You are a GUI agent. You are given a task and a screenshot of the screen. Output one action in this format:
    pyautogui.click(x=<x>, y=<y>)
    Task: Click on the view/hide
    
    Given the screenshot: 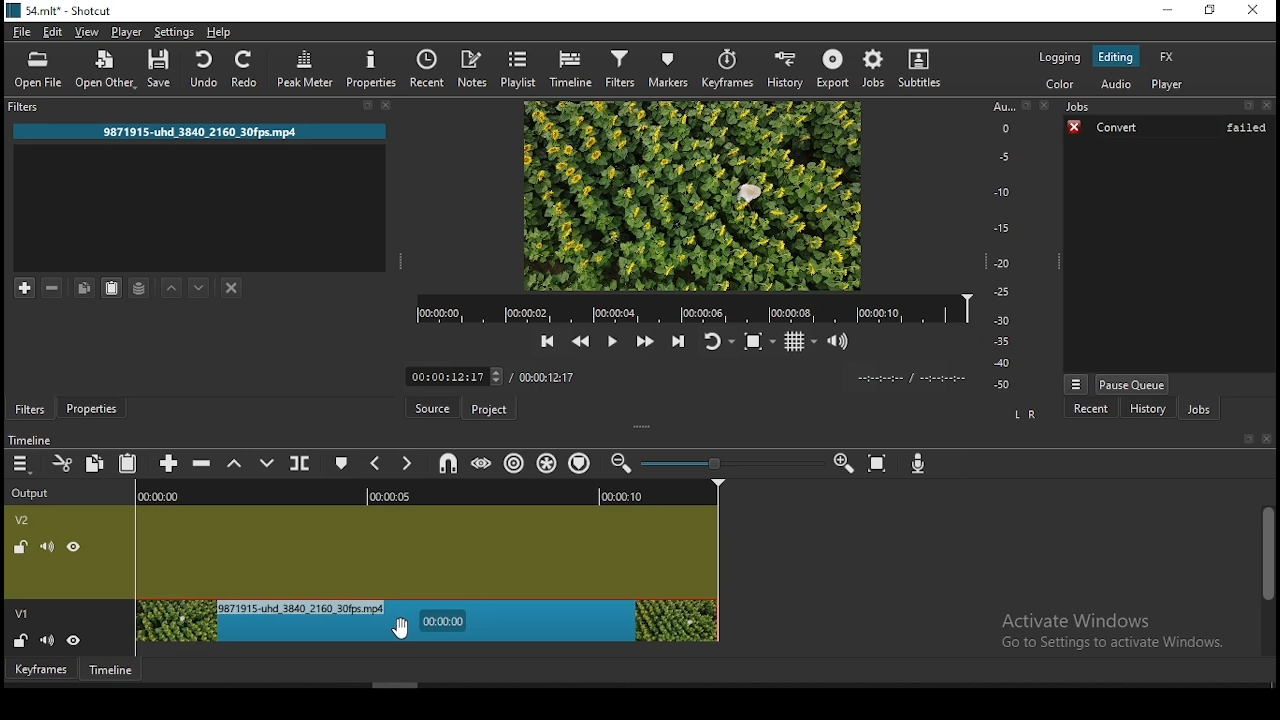 What is the action you would take?
    pyautogui.click(x=73, y=548)
    